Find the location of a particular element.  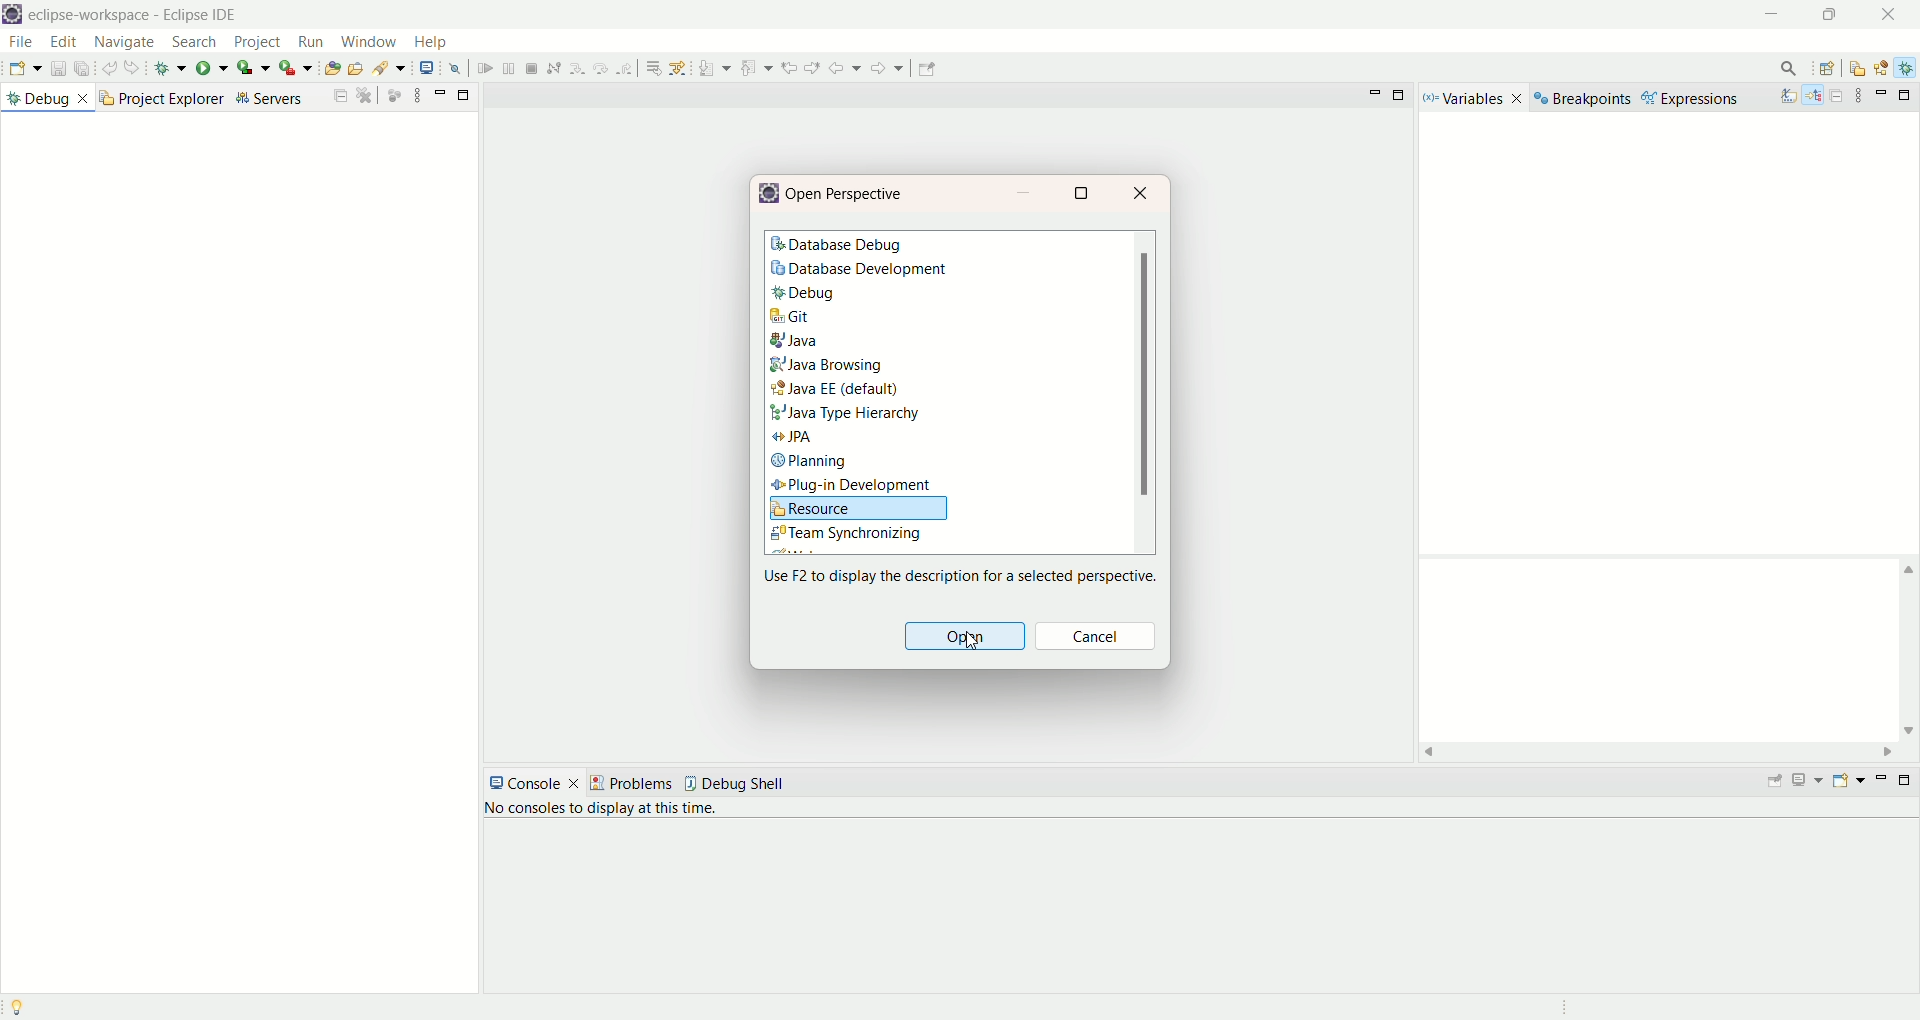

debug shell is located at coordinates (745, 785).